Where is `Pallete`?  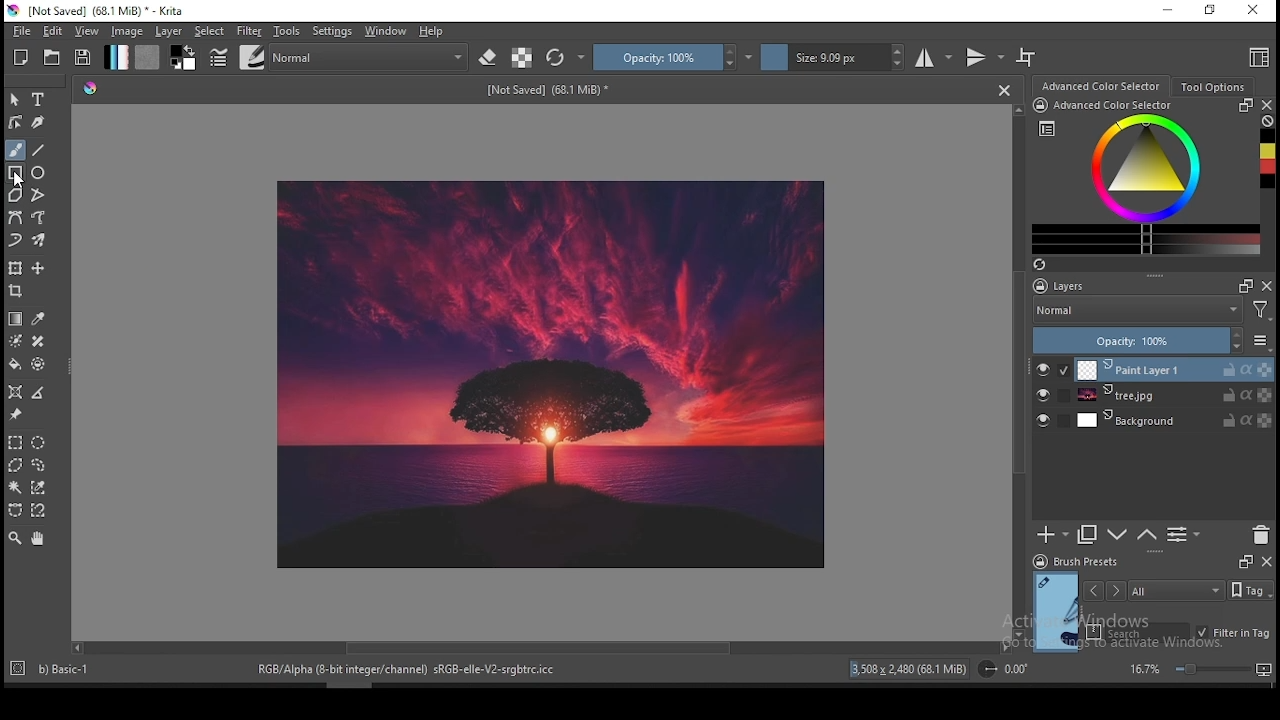 Pallete is located at coordinates (91, 90).